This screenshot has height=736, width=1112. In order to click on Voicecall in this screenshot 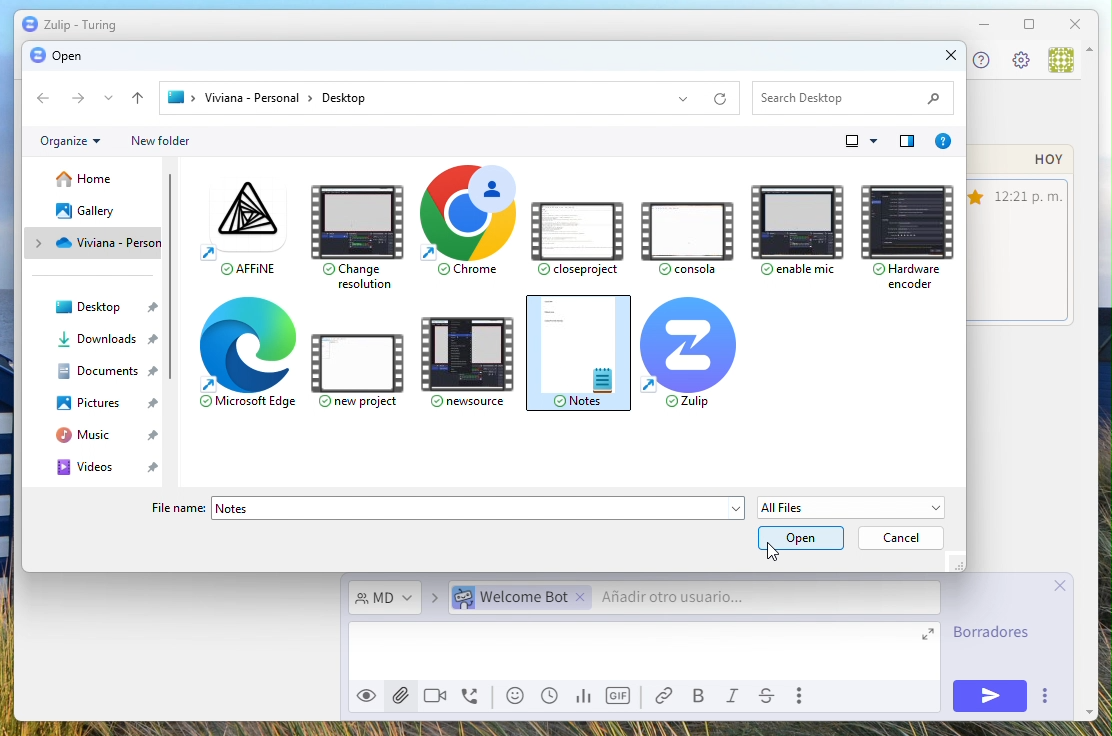, I will do `click(472, 698)`.